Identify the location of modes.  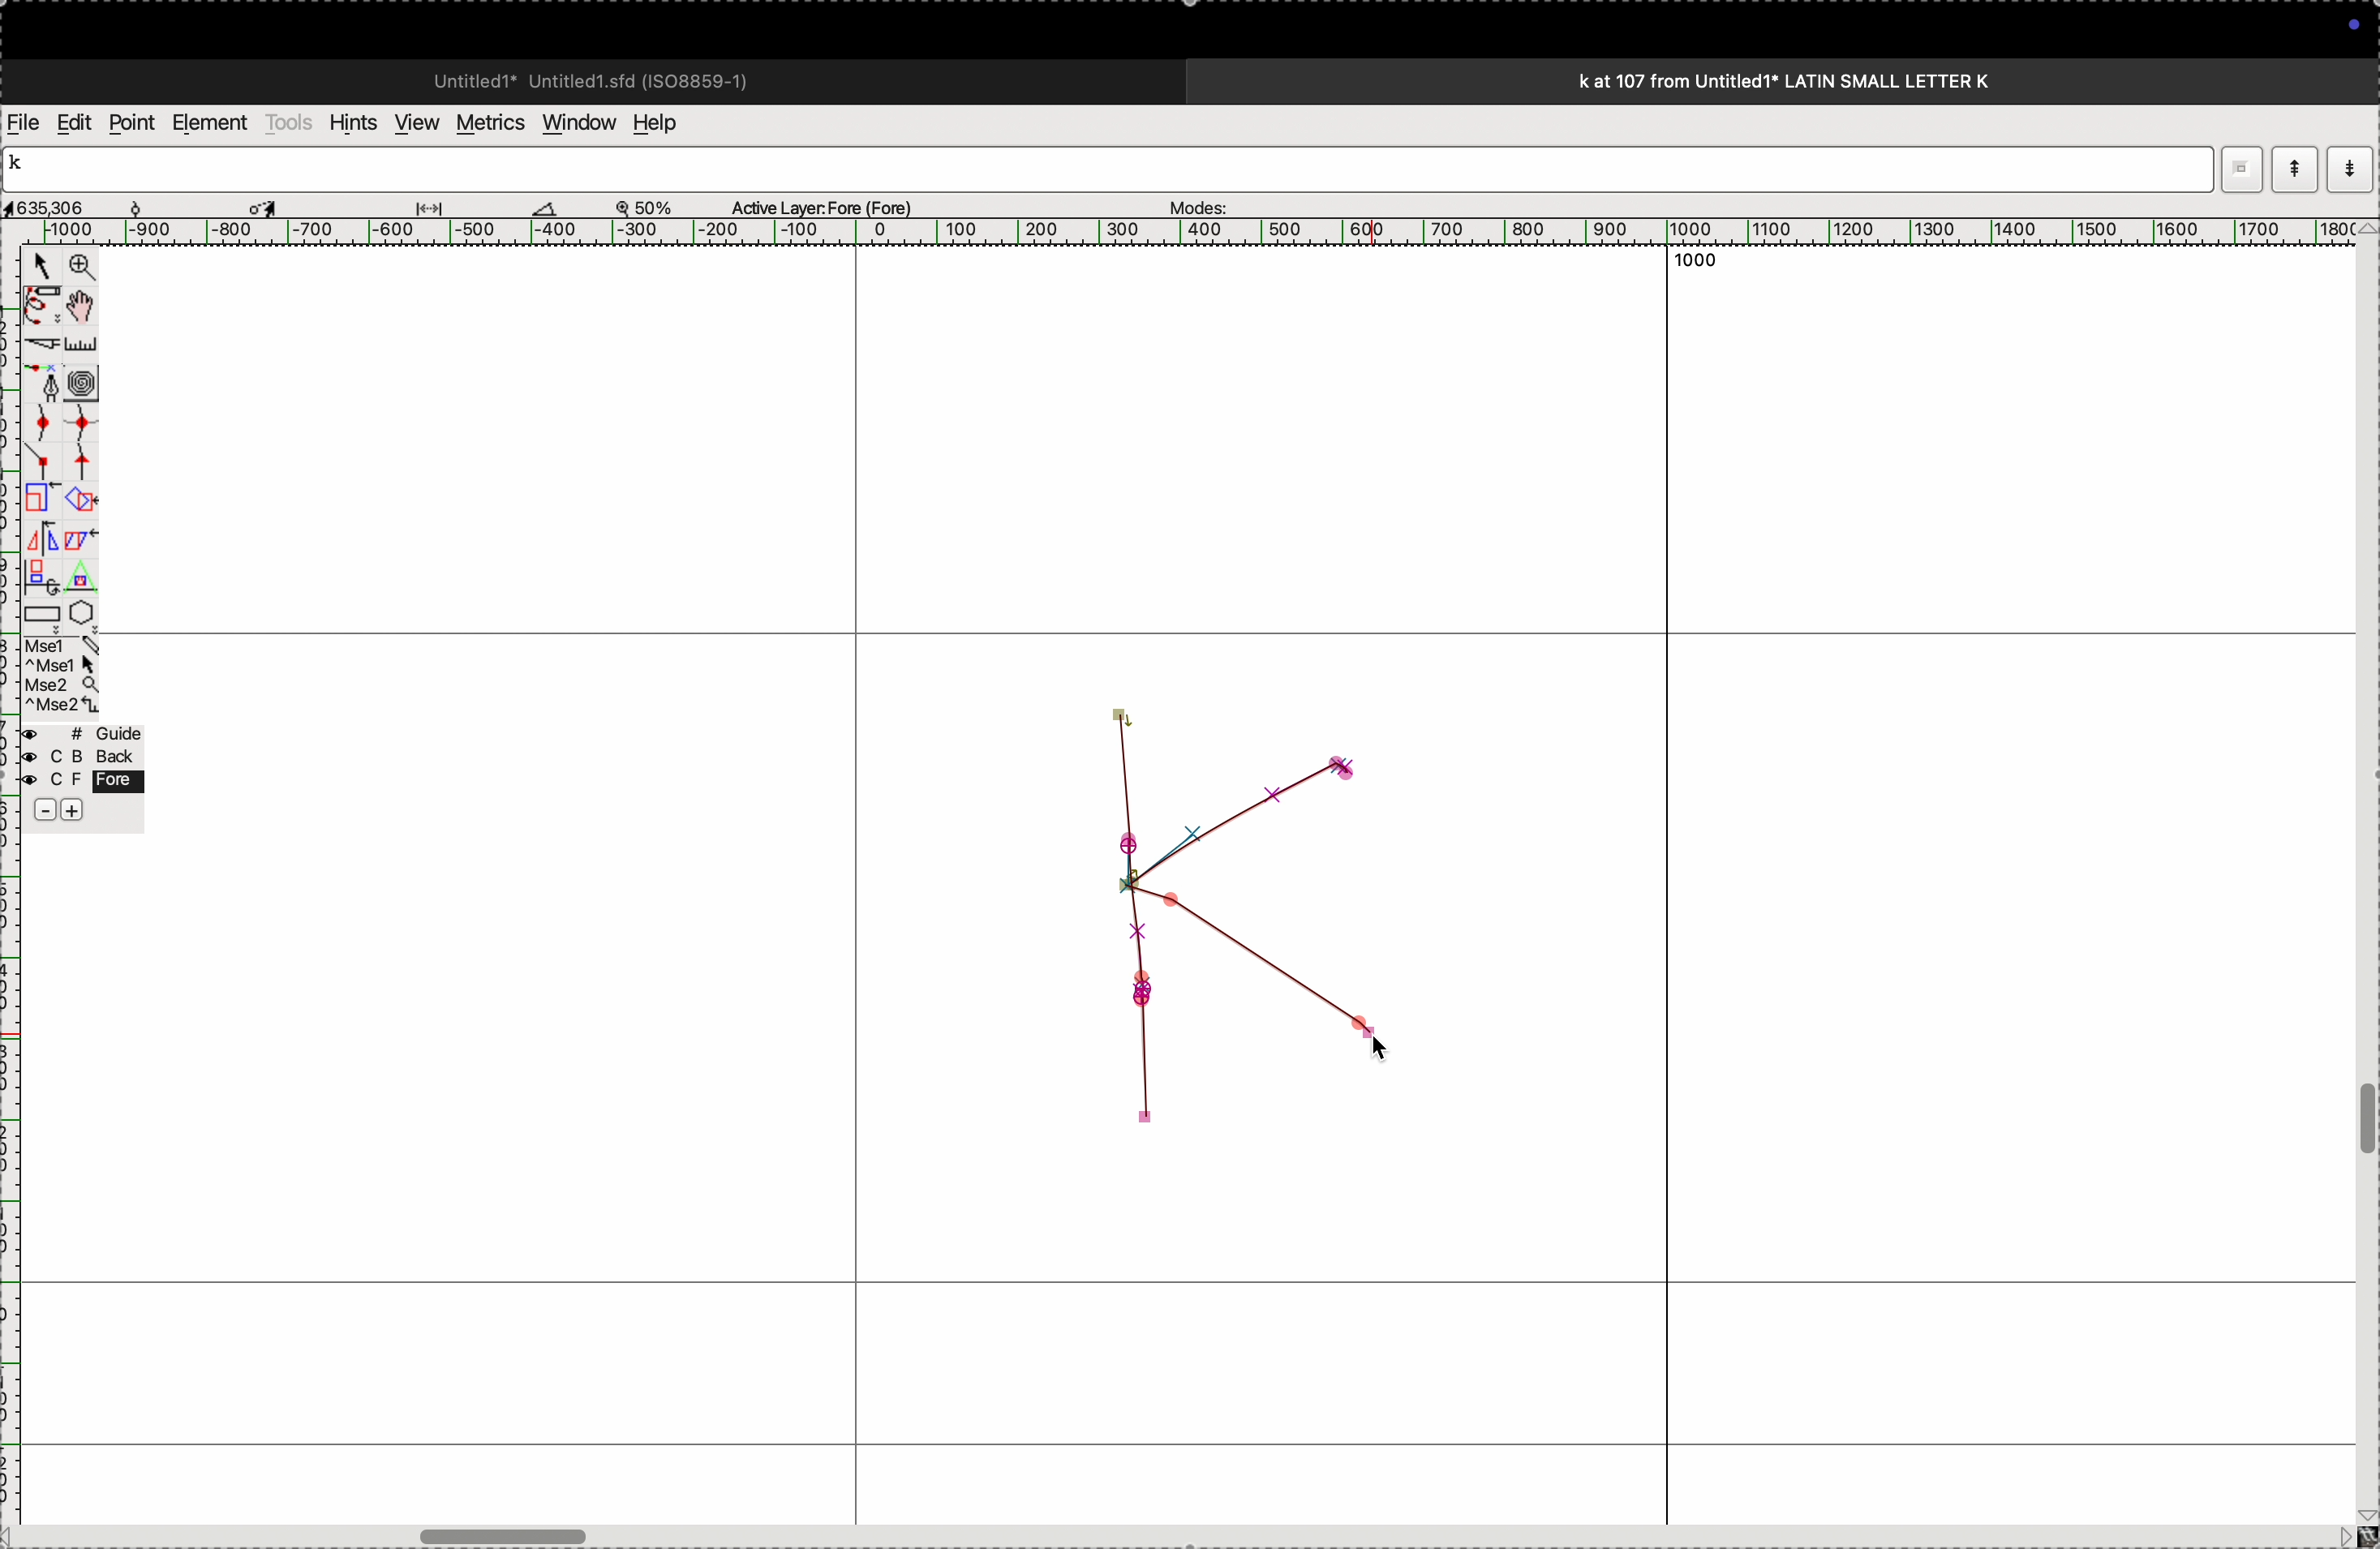
(1192, 202).